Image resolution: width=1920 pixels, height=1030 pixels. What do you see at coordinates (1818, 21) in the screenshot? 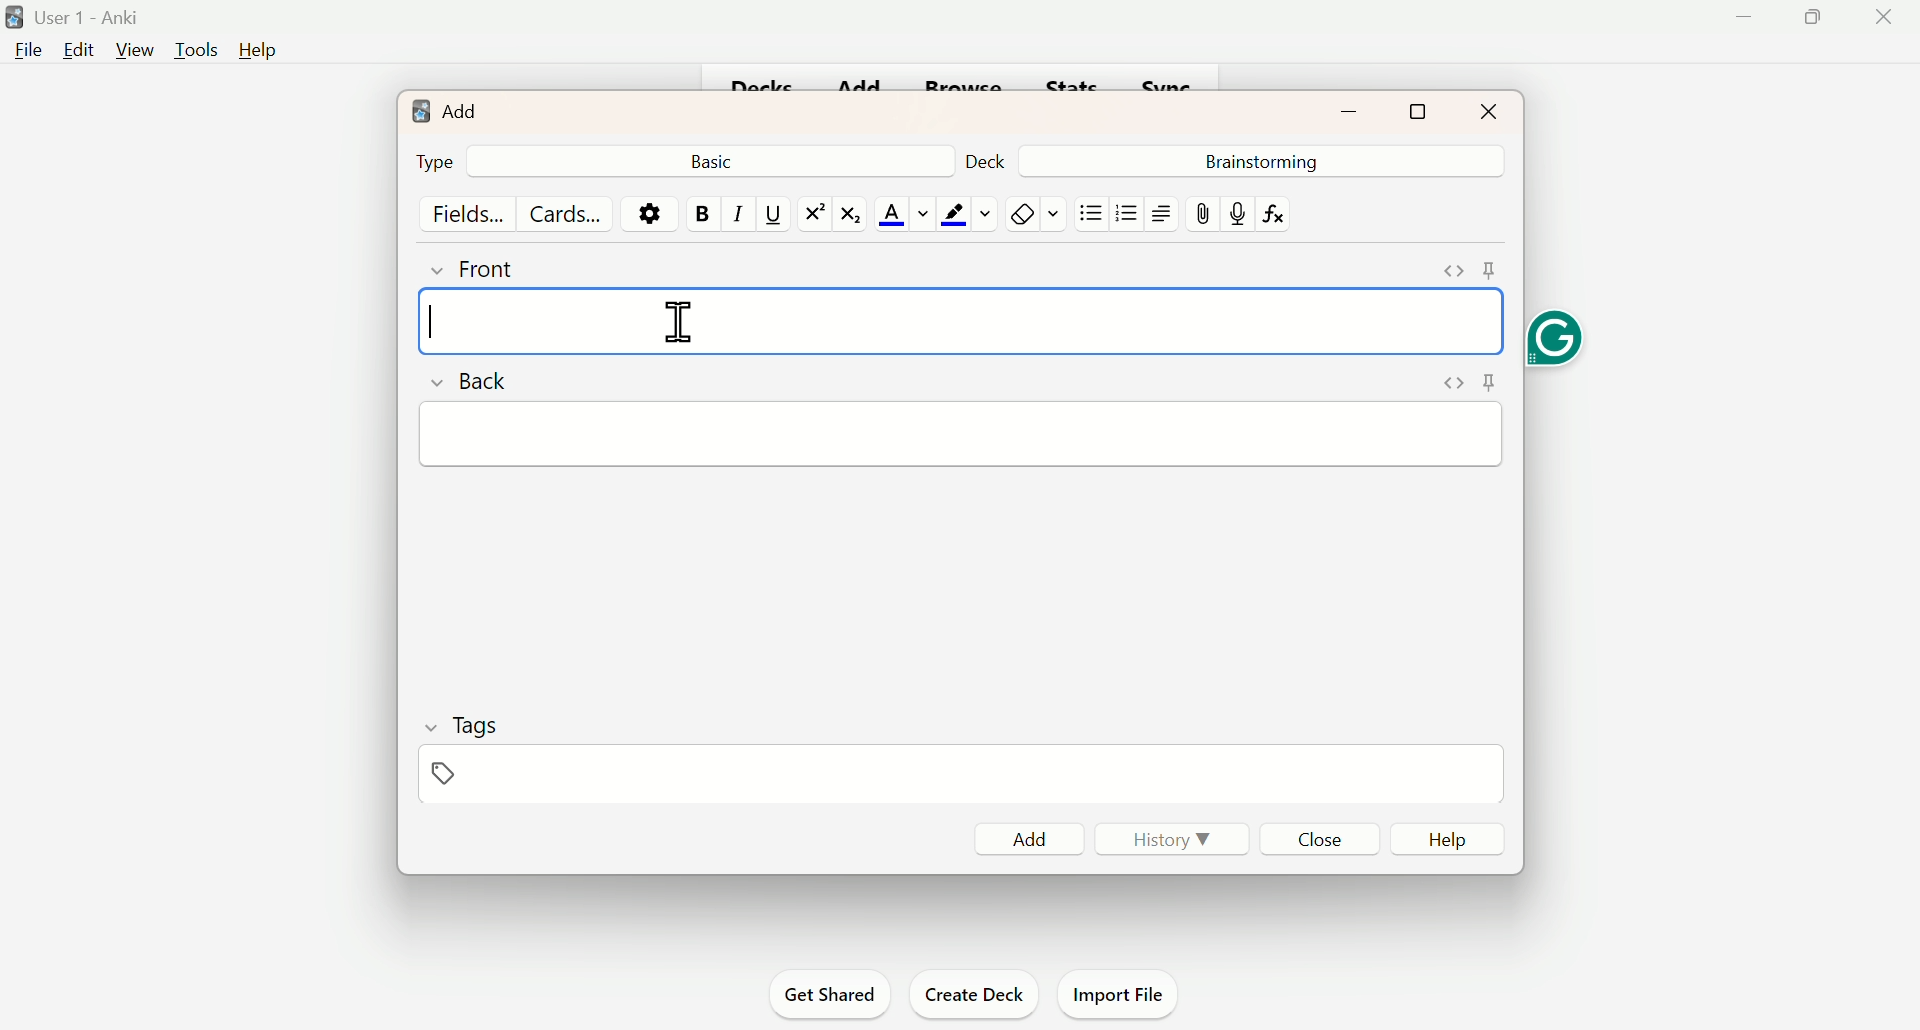
I see ` Maimize` at bounding box center [1818, 21].